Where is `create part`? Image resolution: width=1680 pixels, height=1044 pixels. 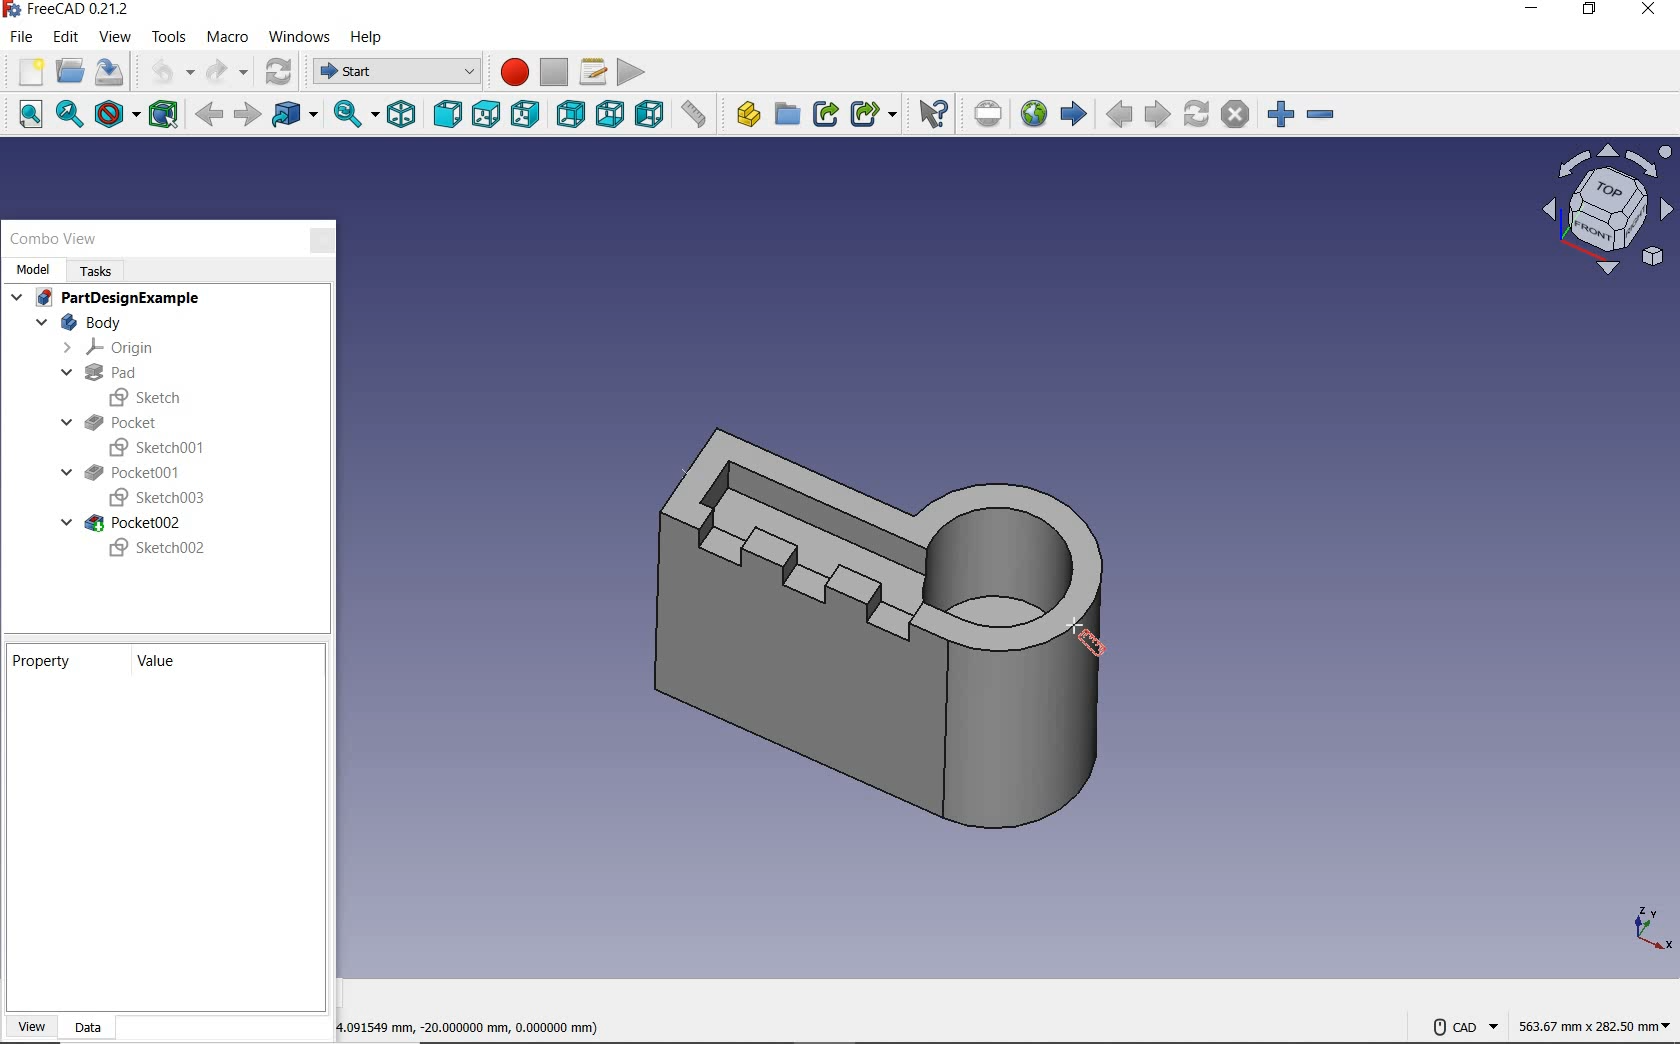 create part is located at coordinates (743, 116).